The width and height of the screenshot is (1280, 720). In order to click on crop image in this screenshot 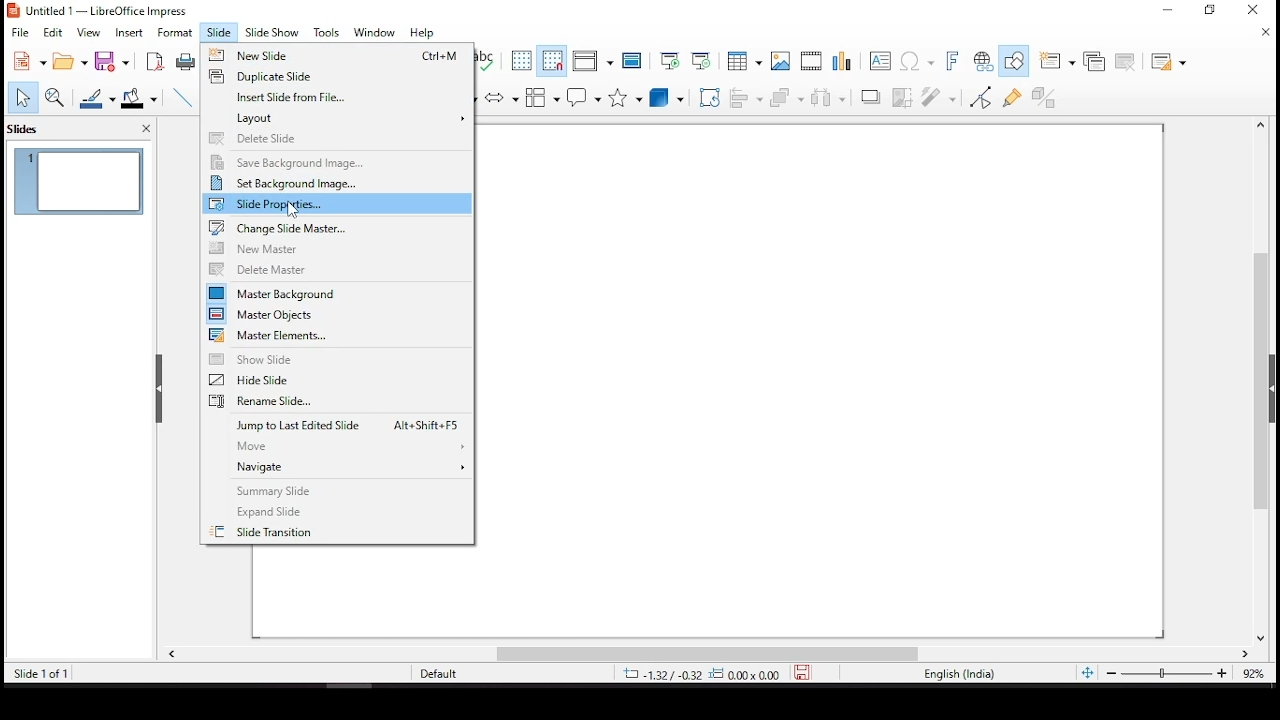, I will do `click(899, 97)`.